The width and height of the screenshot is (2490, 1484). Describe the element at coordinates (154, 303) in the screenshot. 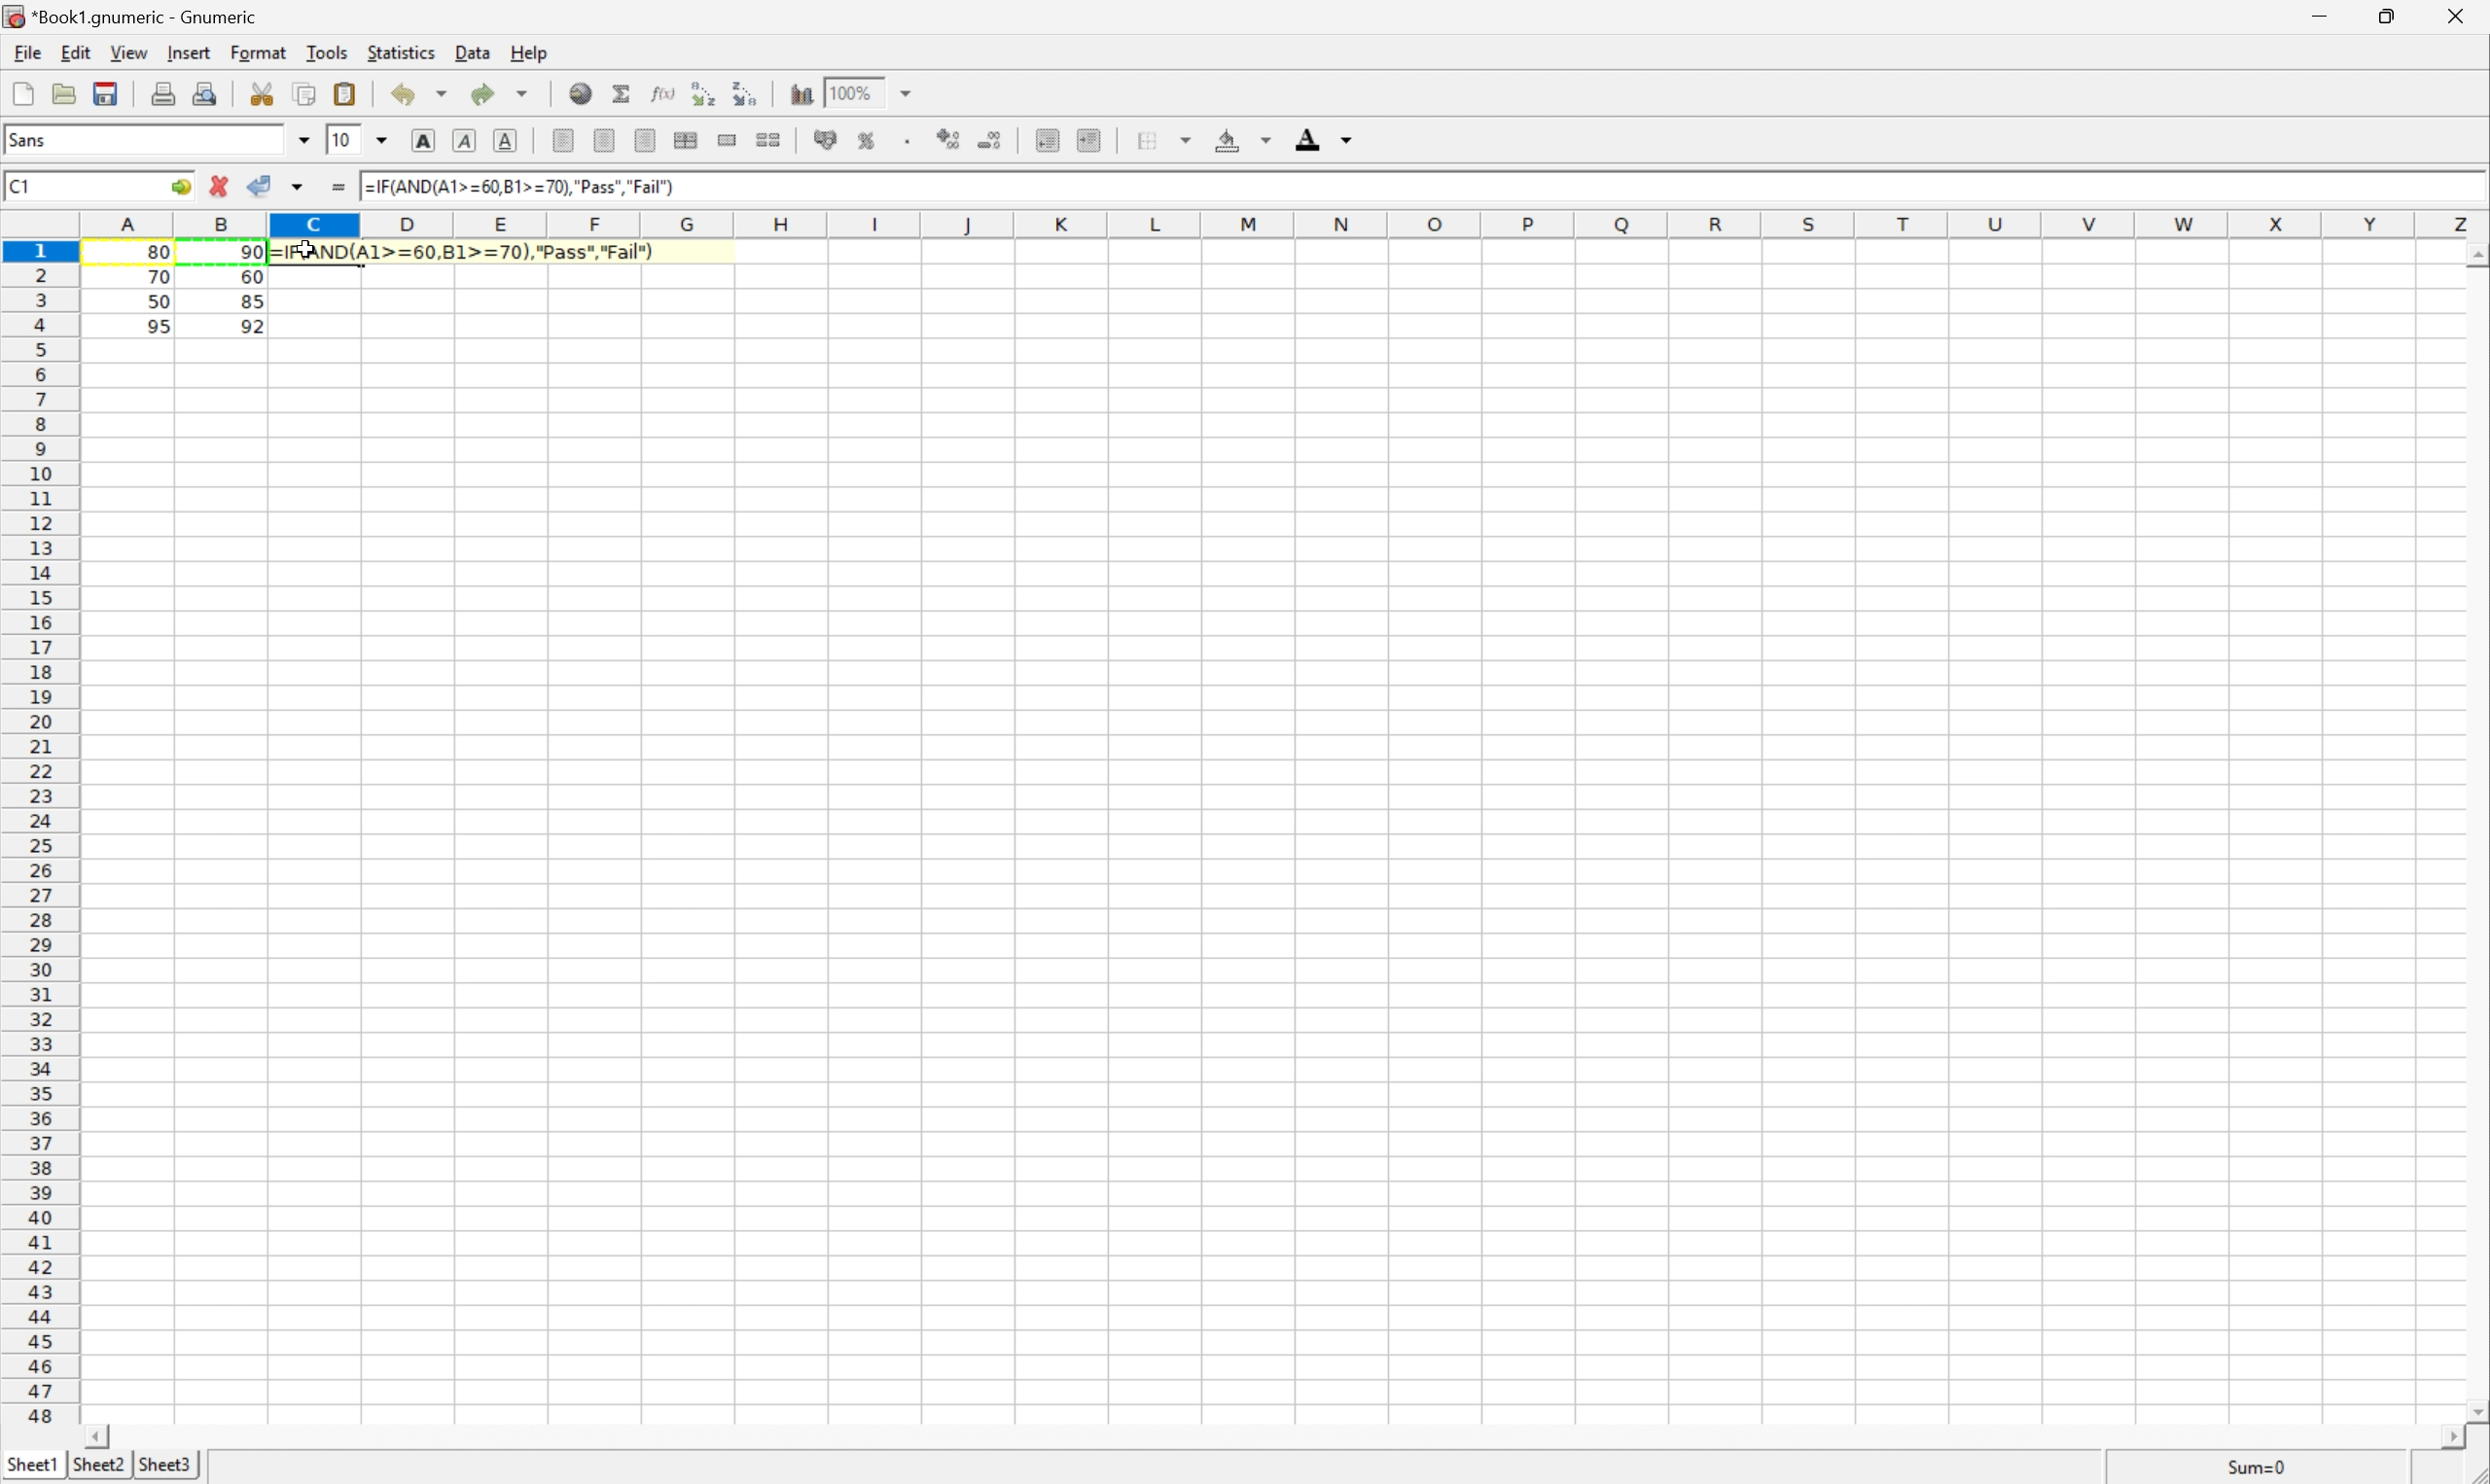

I see `50` at that location.